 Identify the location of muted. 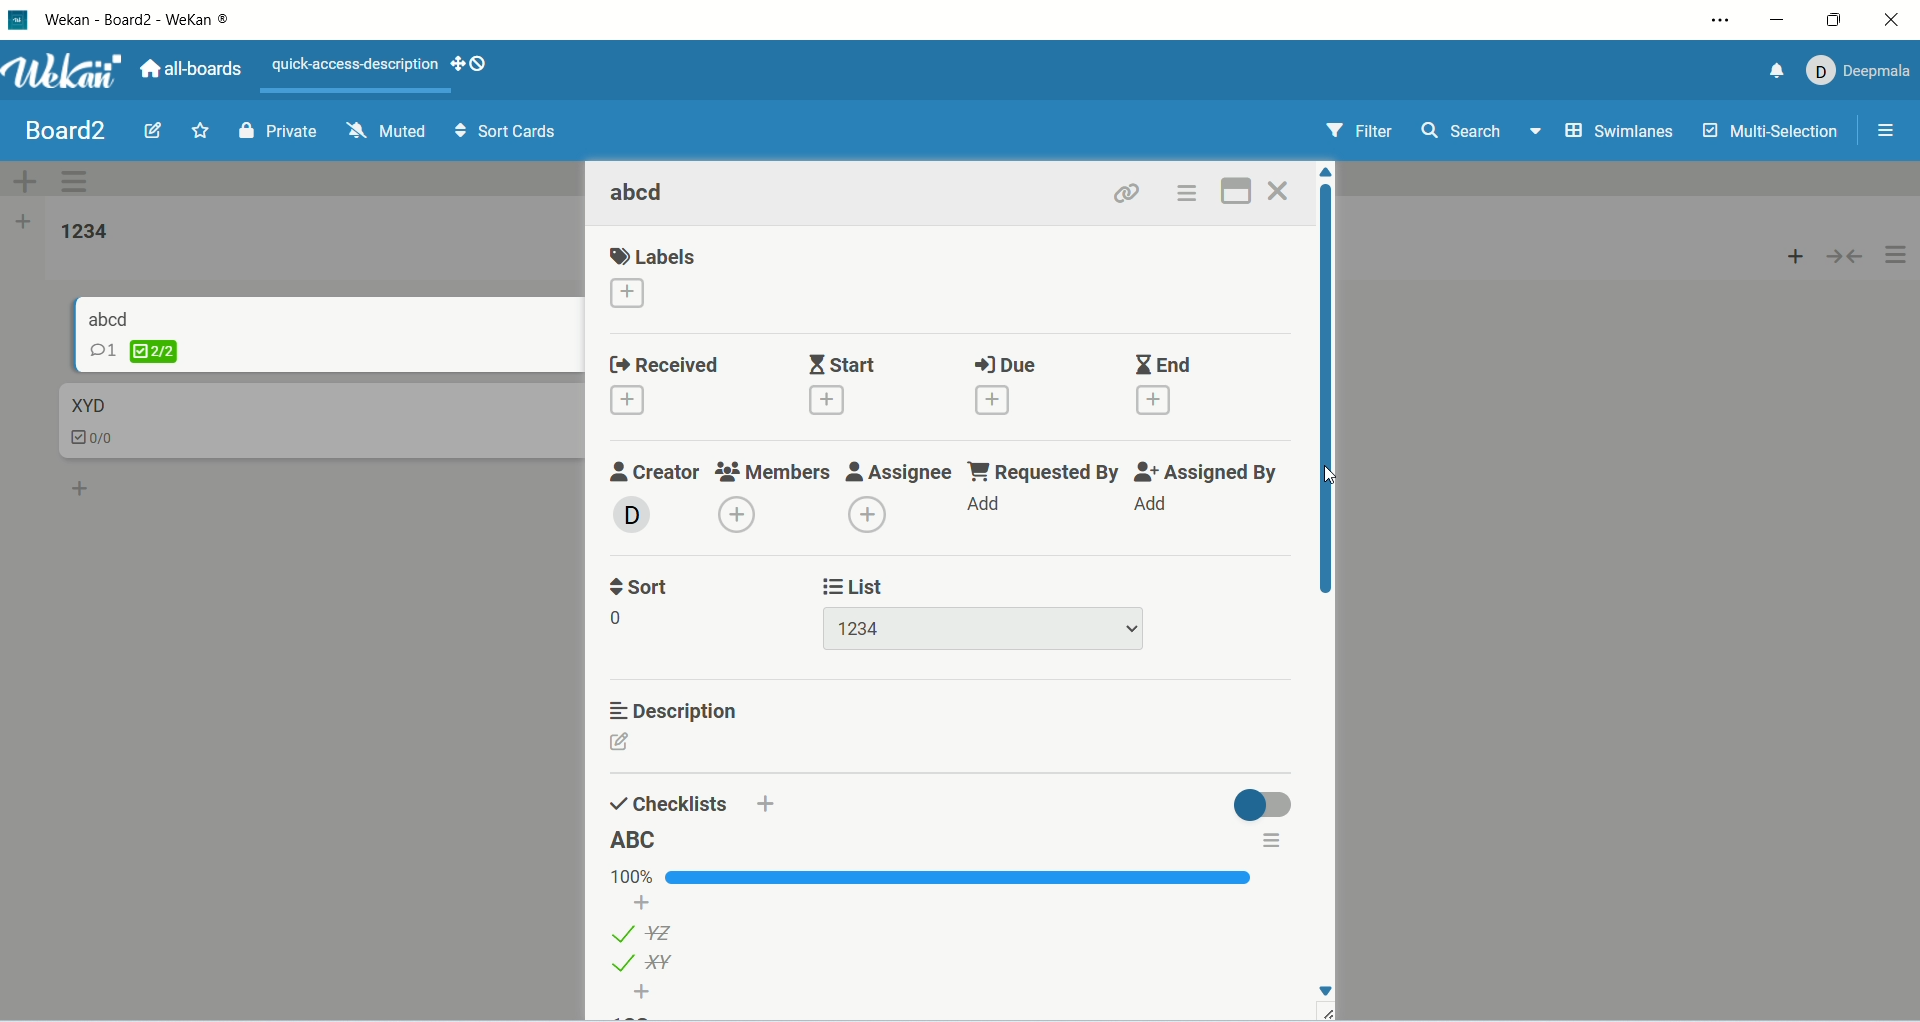
(389, 130).